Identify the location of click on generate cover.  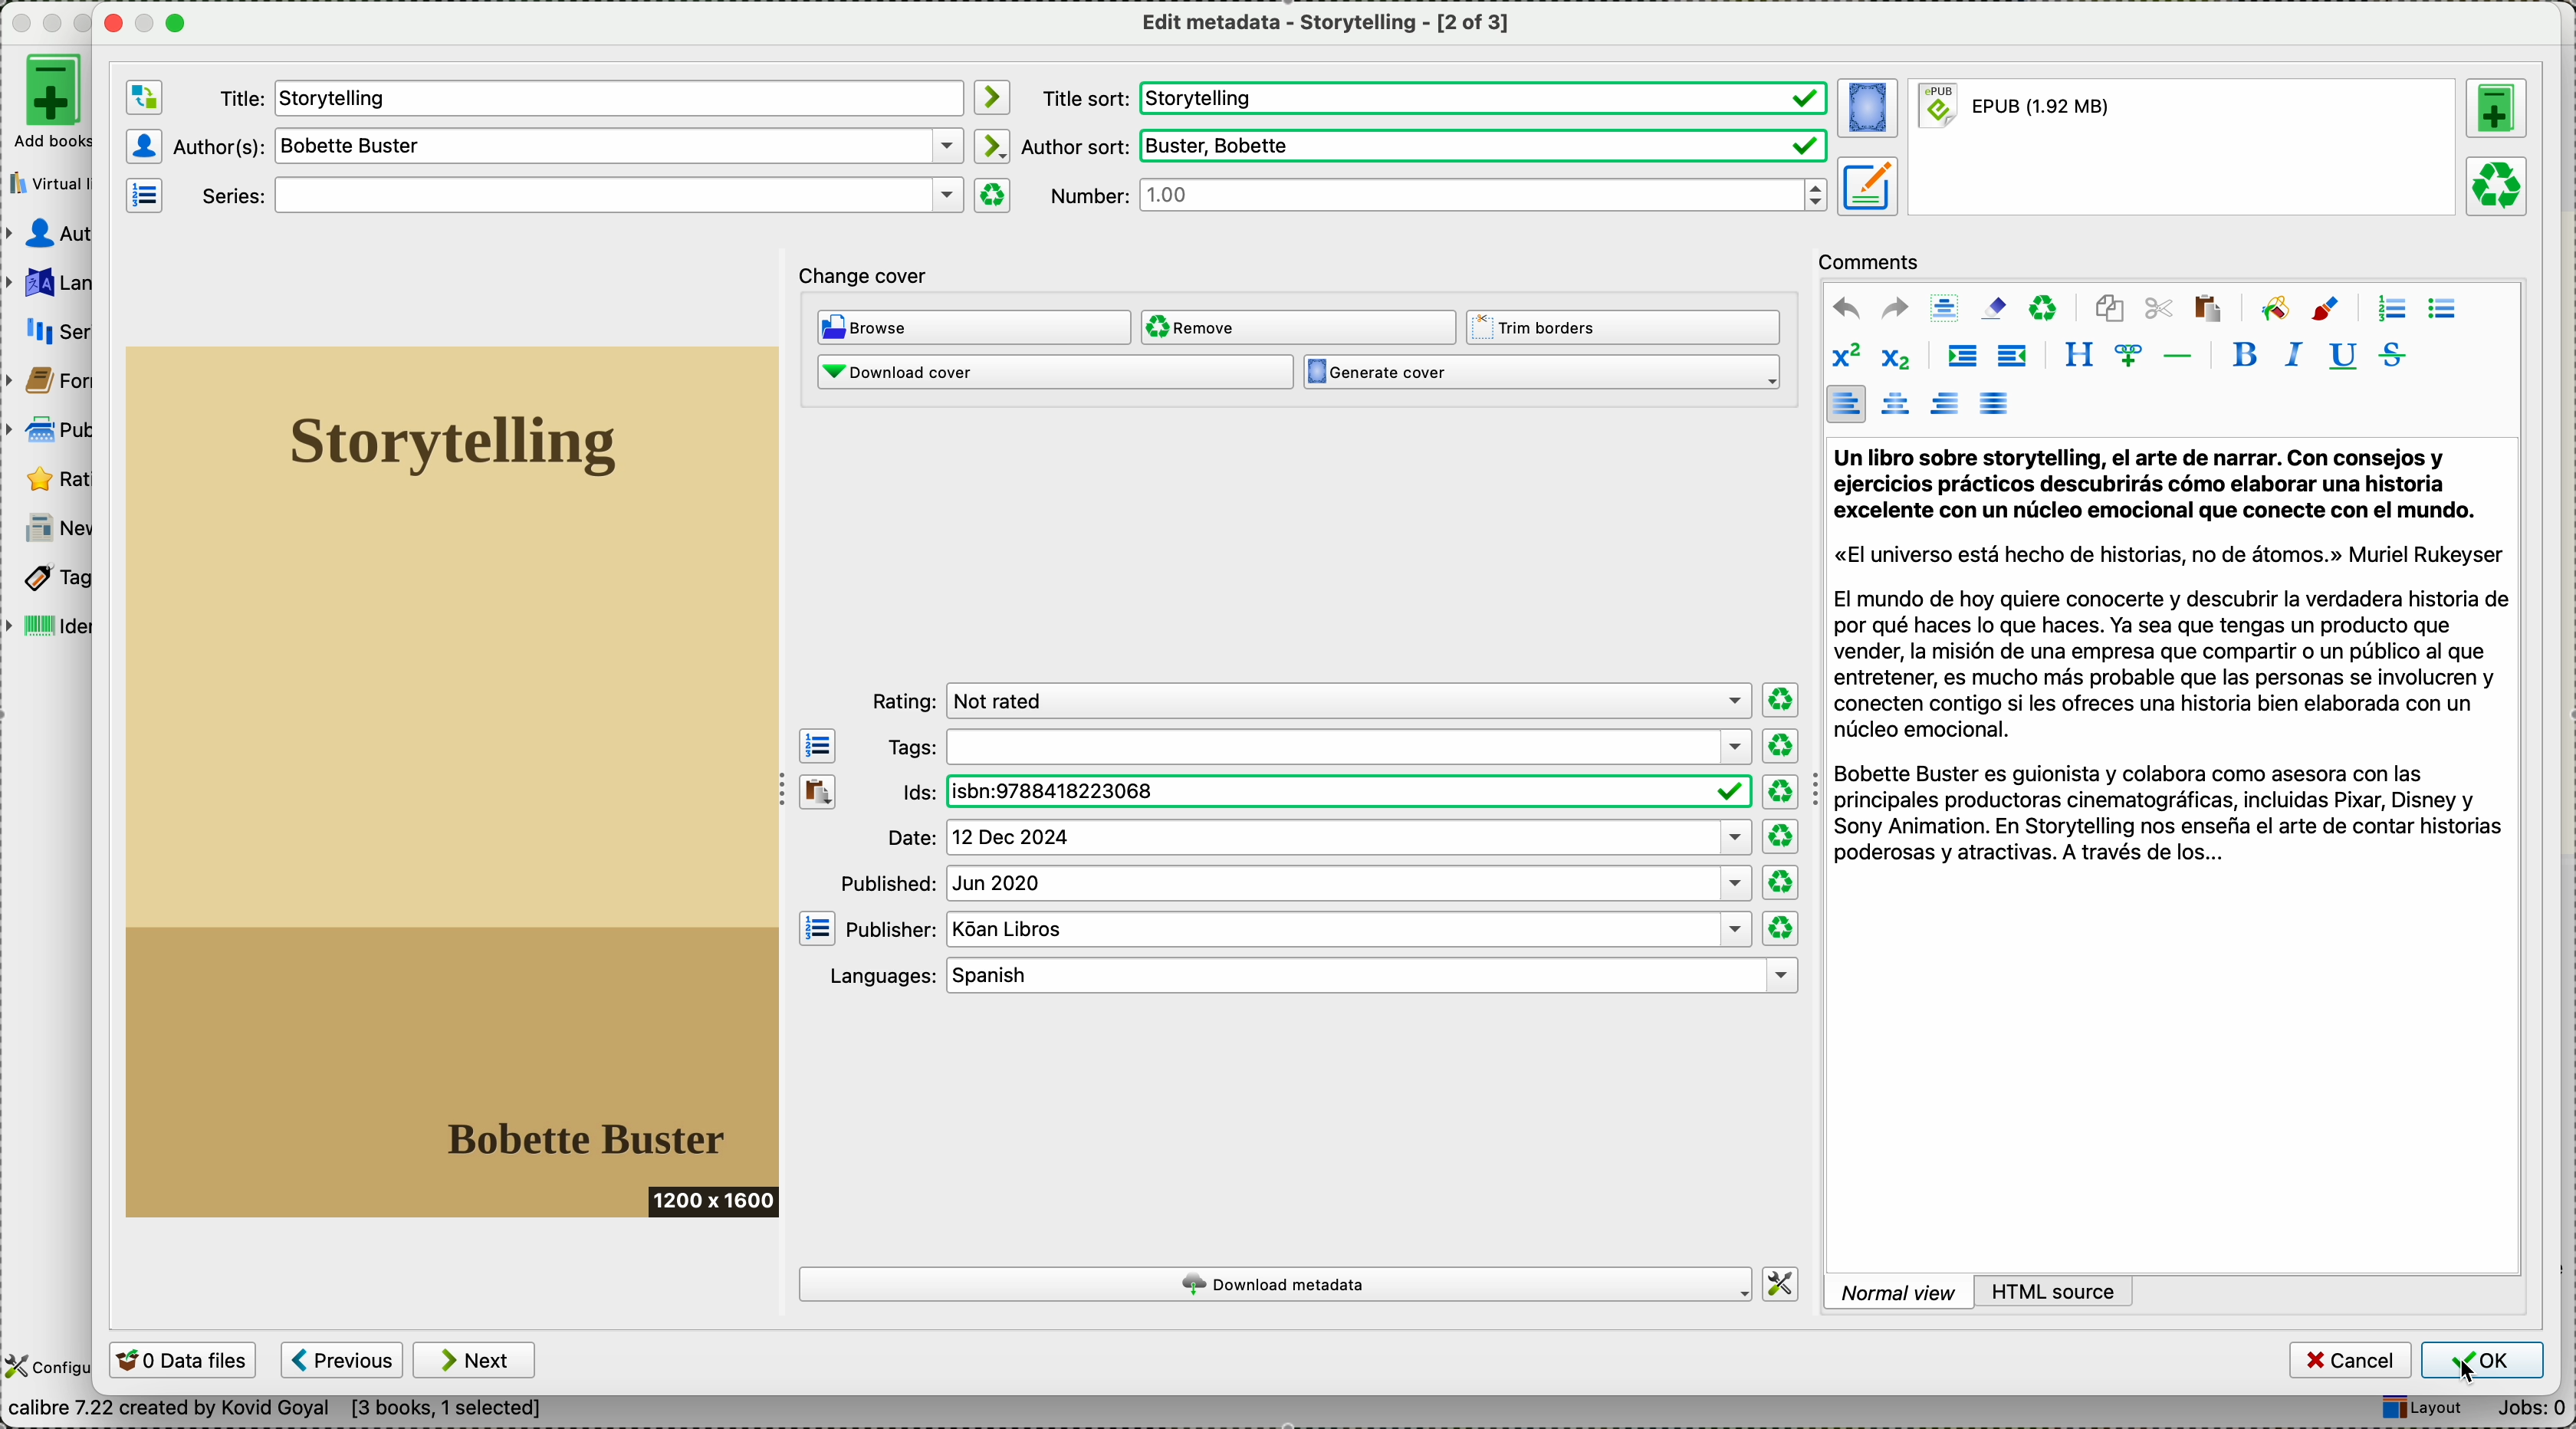
(1549, 378).